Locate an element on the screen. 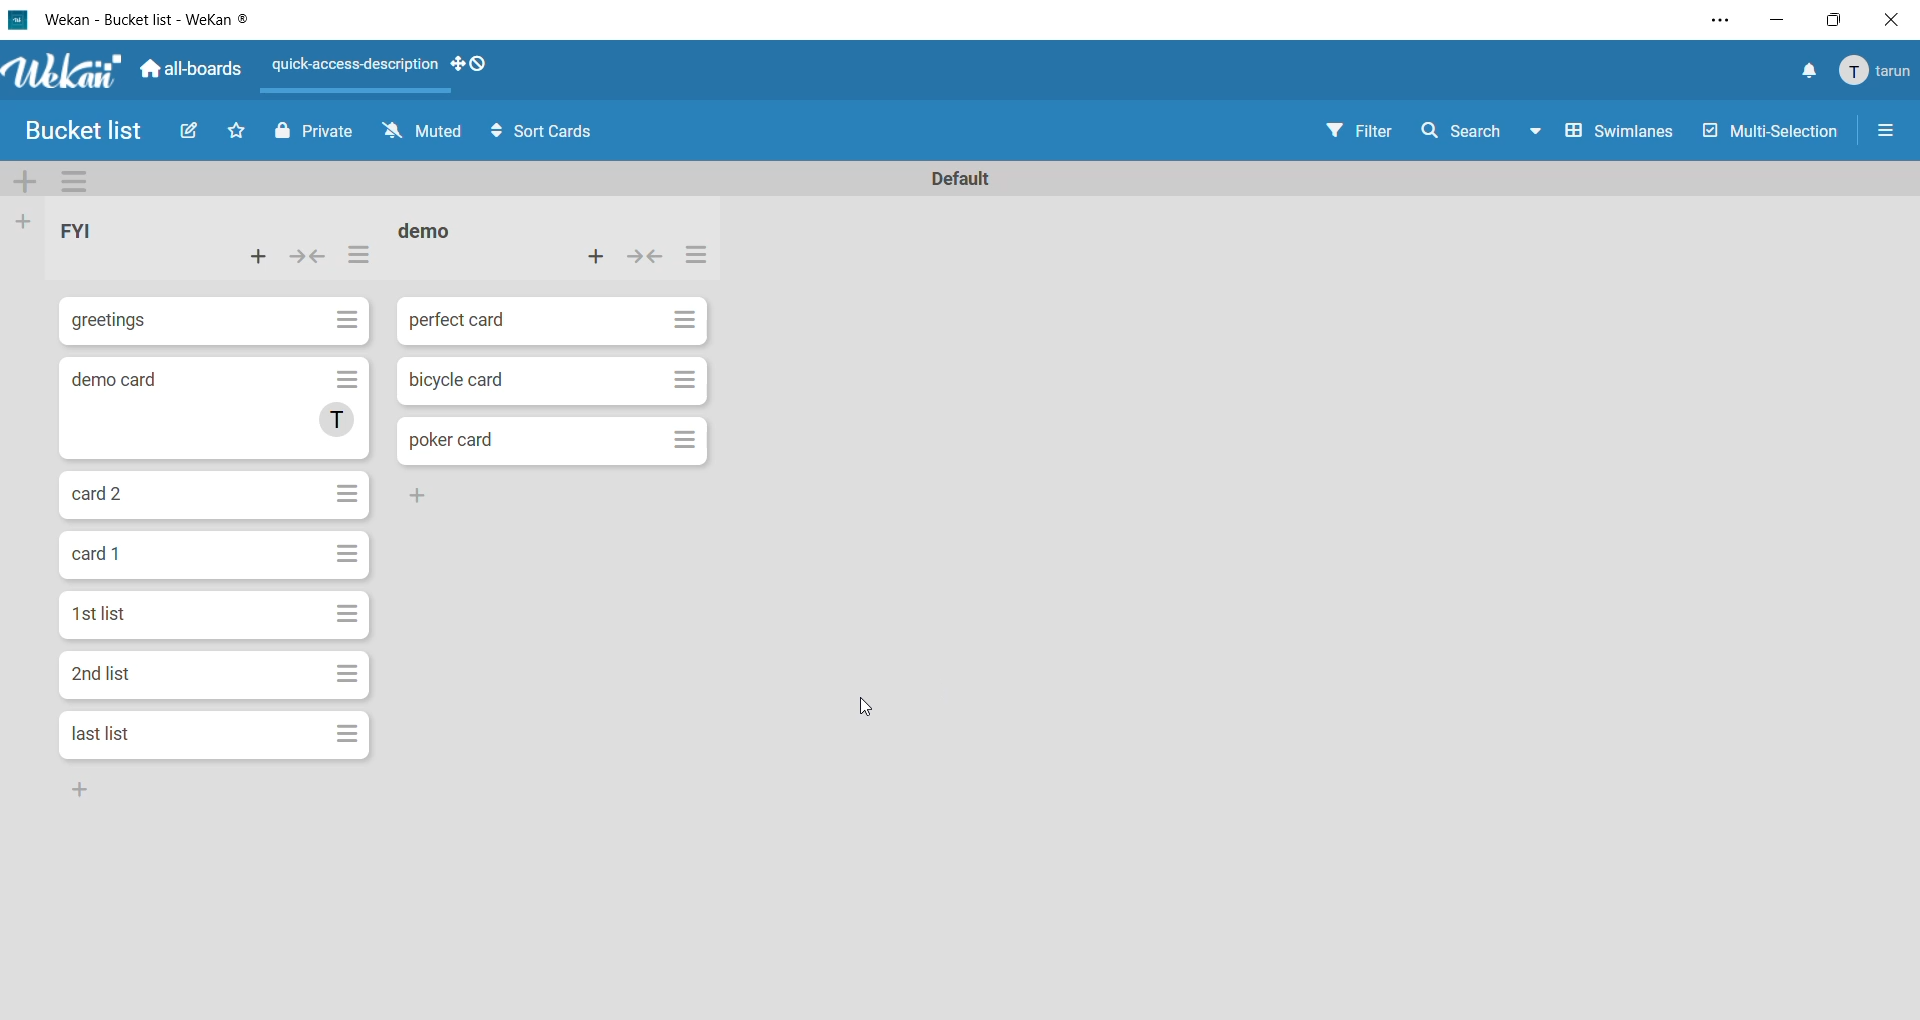 The height and width of the screenshot is (1020, 1920). cursor is located at coordinates (869, 712).